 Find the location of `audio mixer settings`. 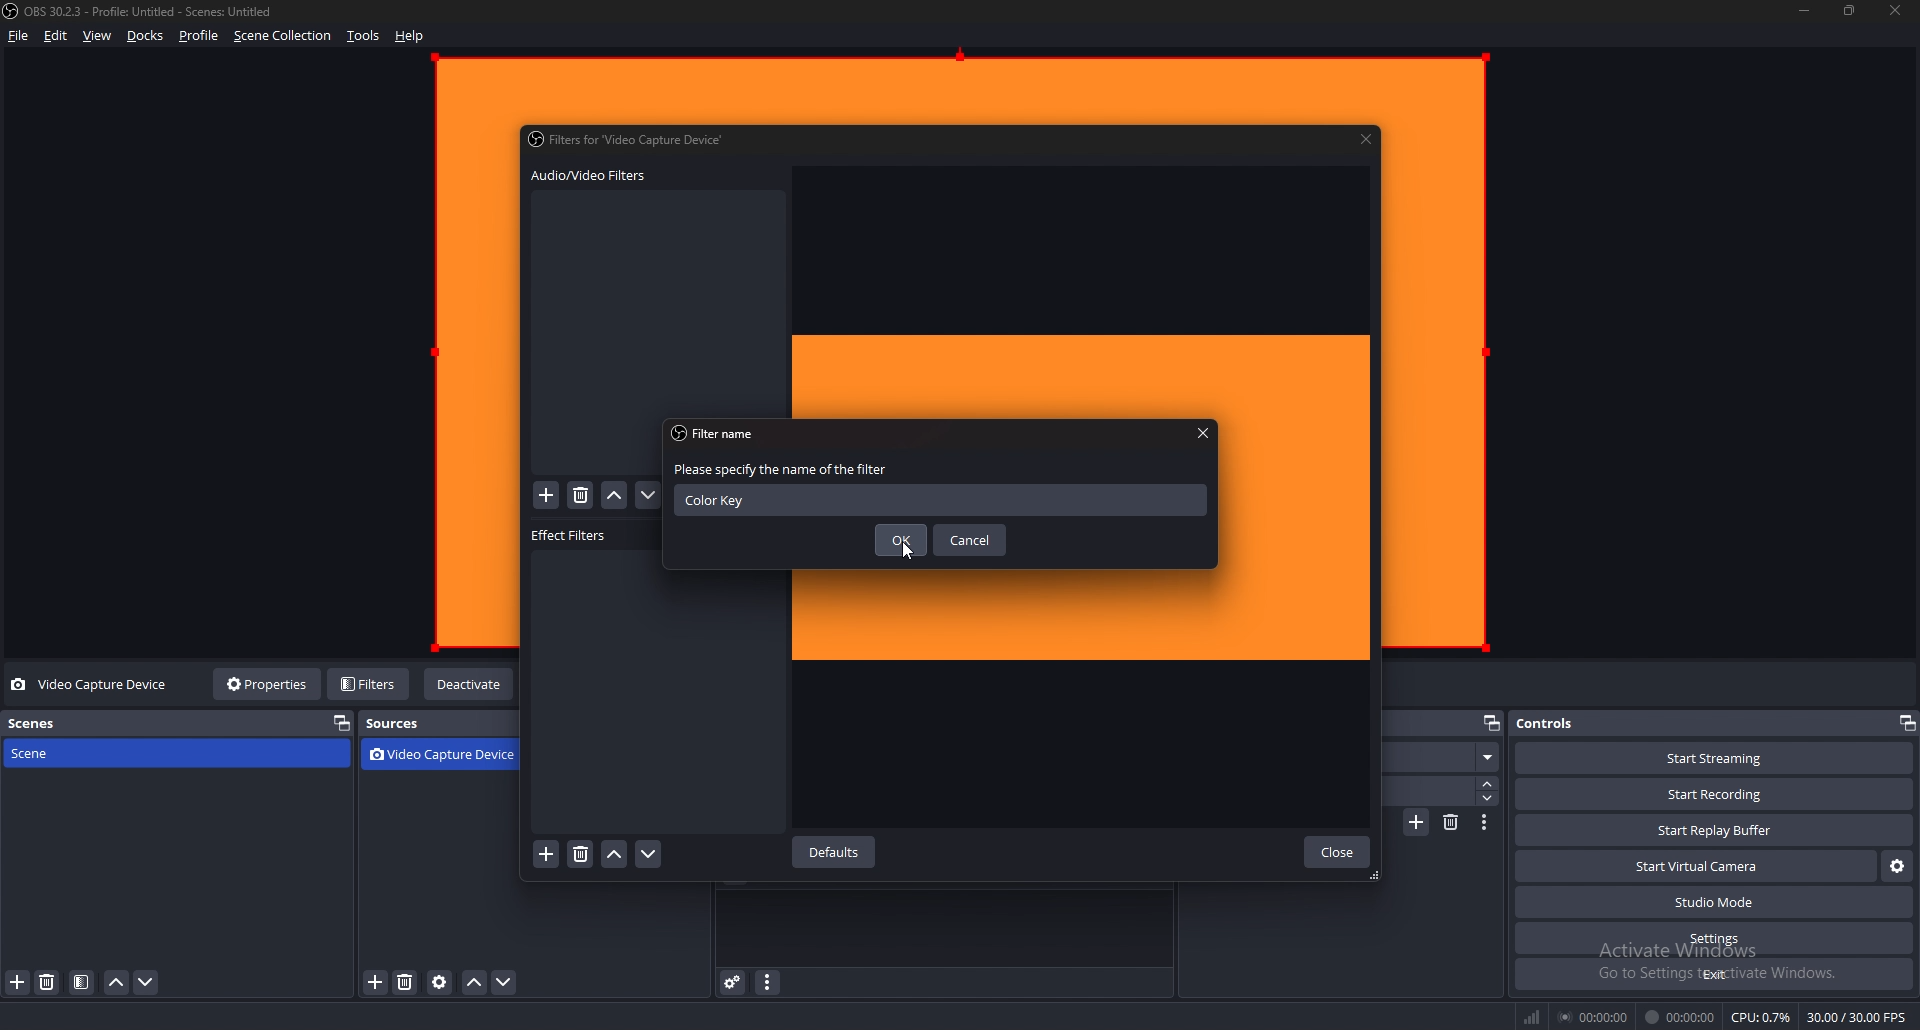

audio mixer settings is located at coordinates (734, 982).